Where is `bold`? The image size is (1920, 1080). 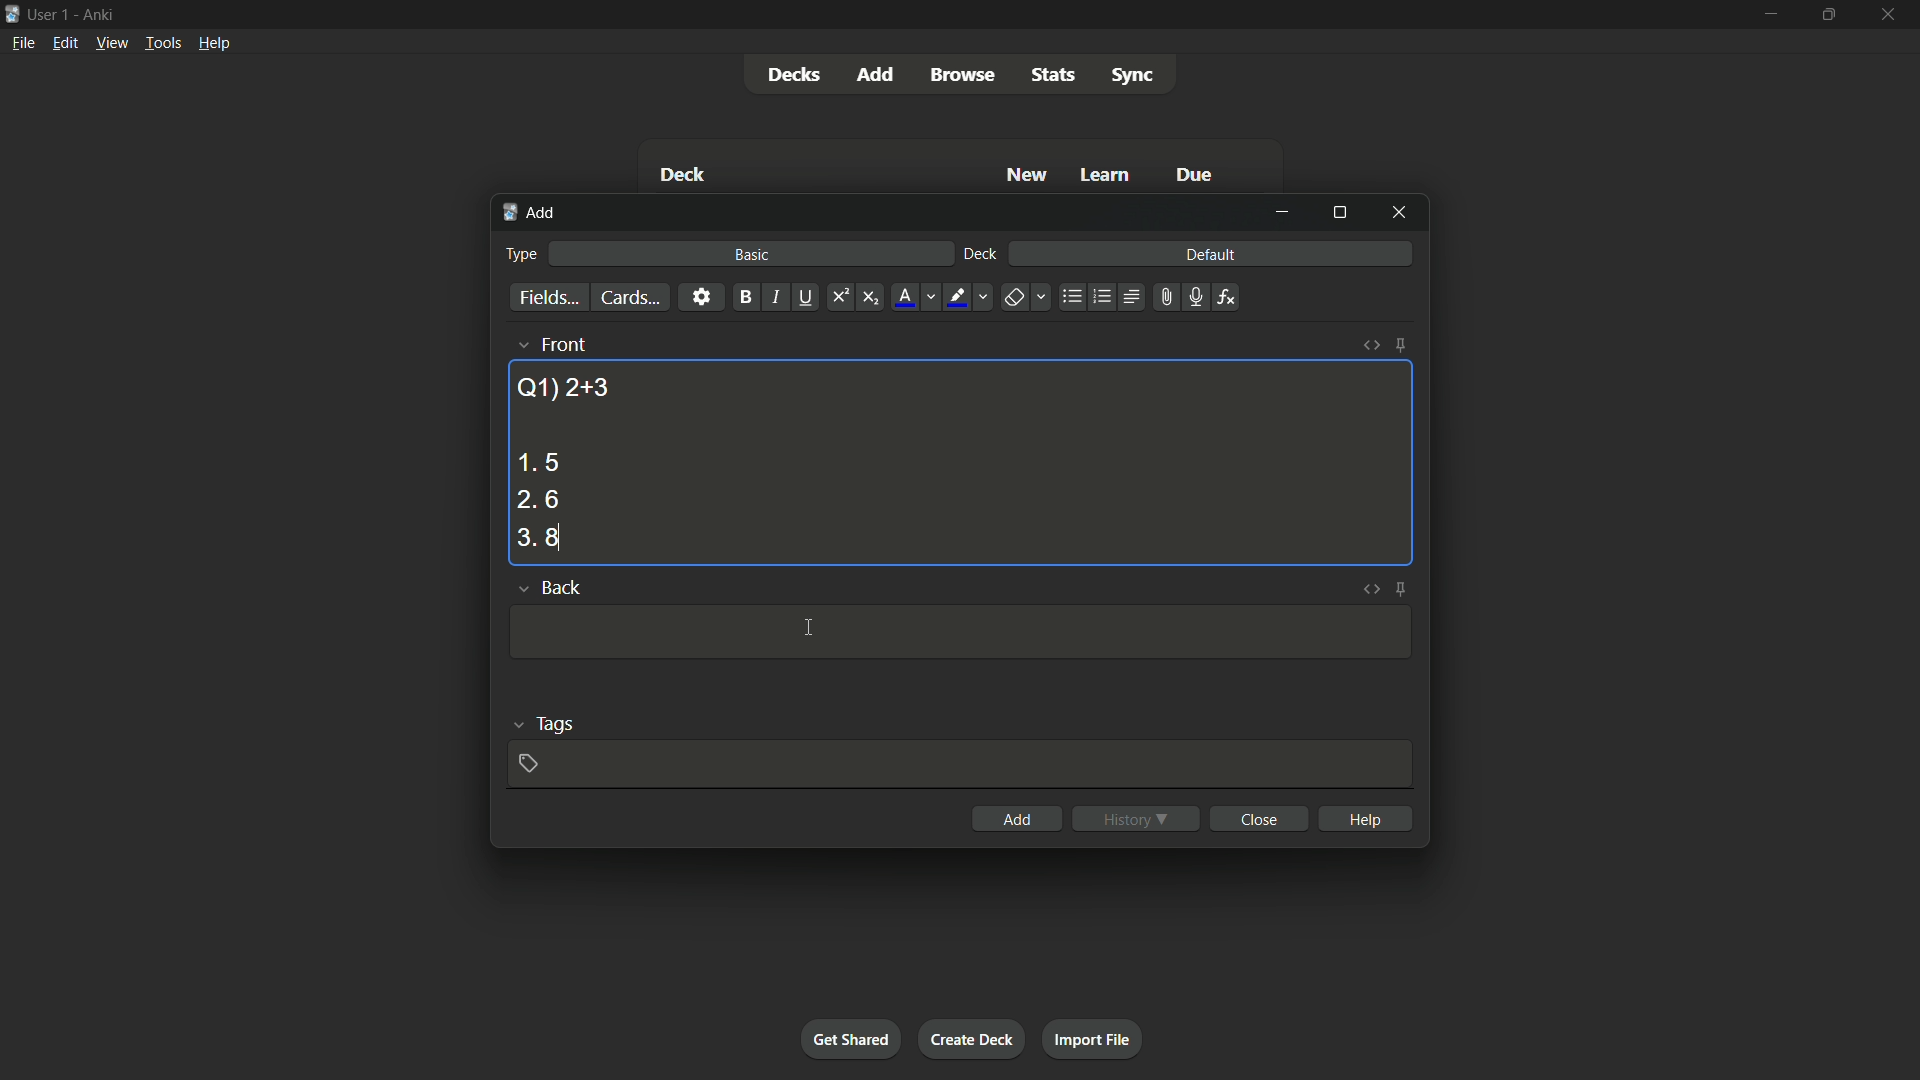 bold is located at coordinates (745, 298).